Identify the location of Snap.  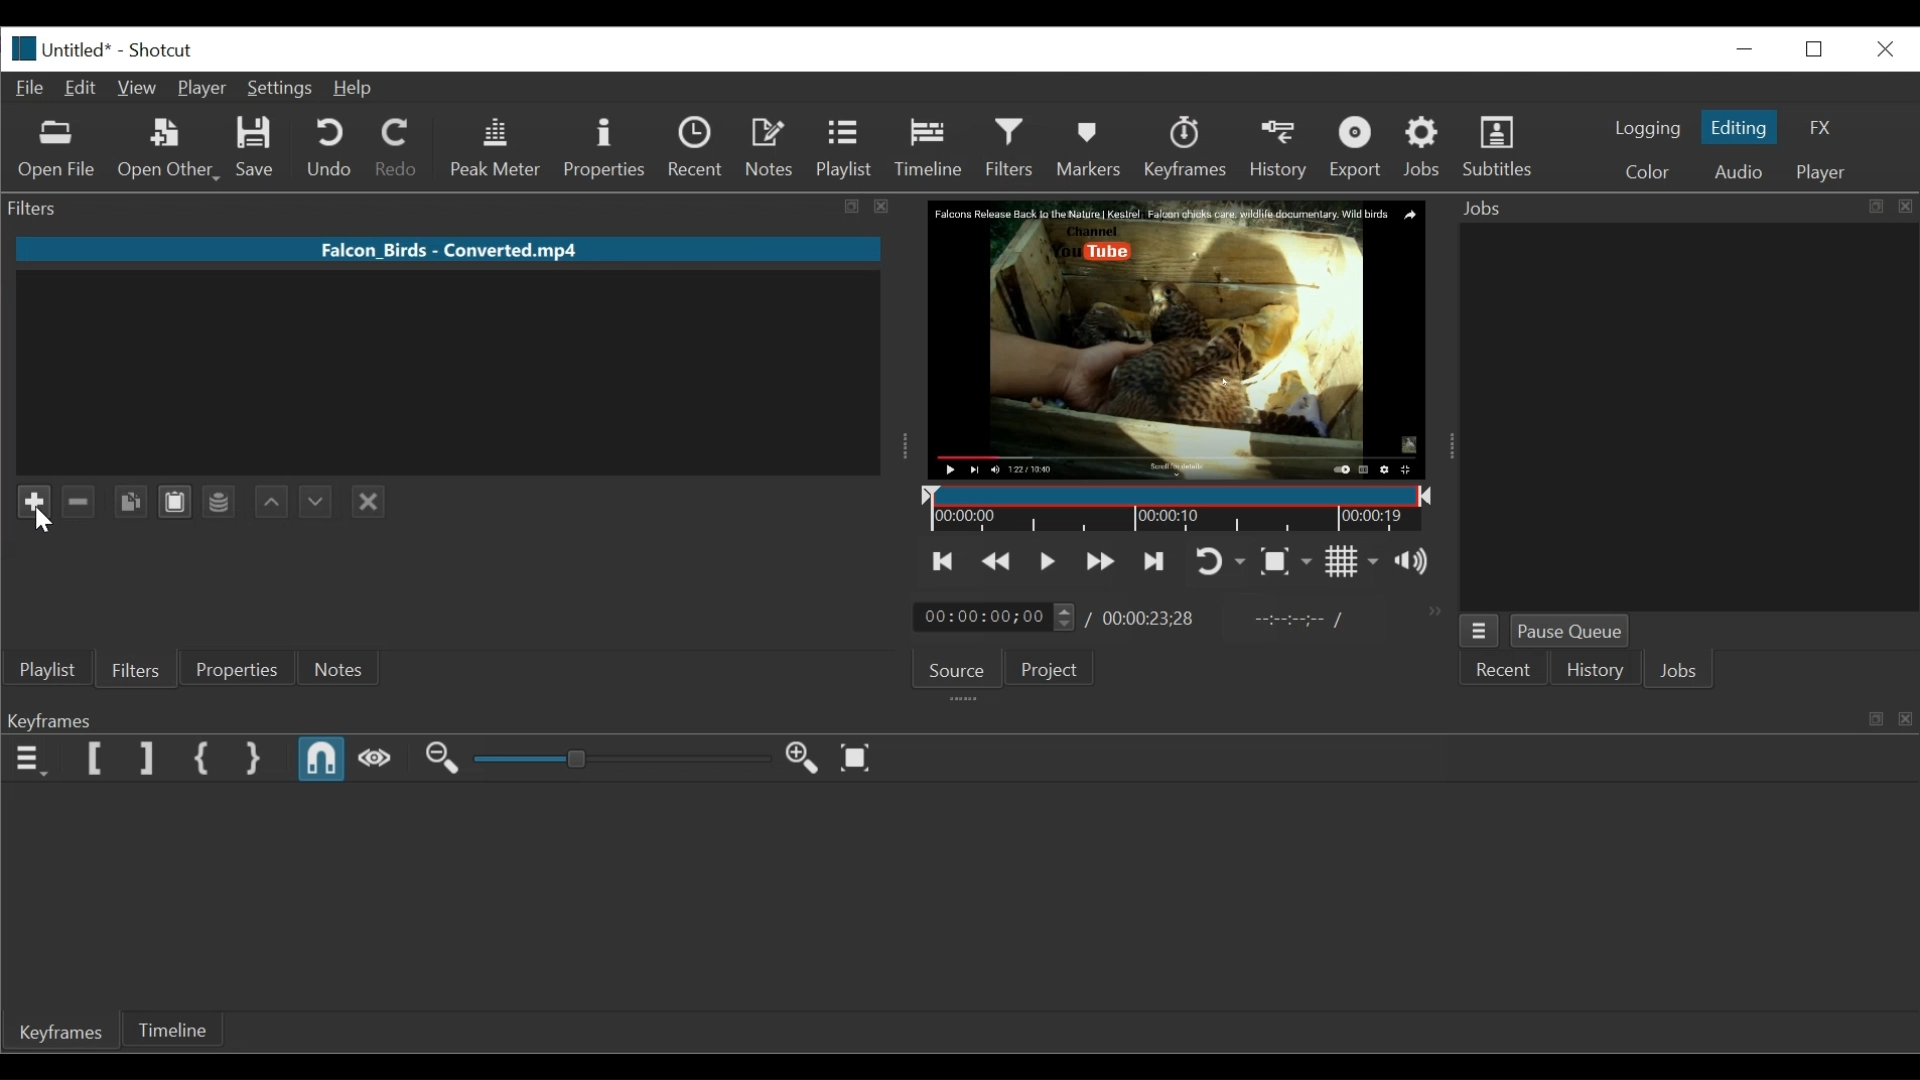
(323, 759).